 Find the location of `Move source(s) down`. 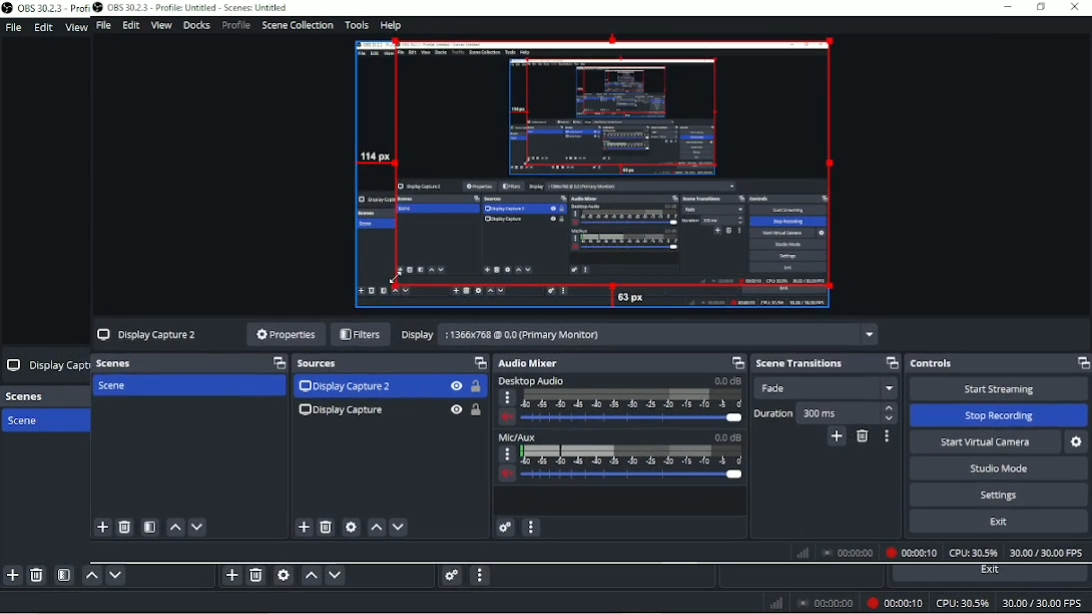

Move source(s) down is located at coordinates (336, 576).